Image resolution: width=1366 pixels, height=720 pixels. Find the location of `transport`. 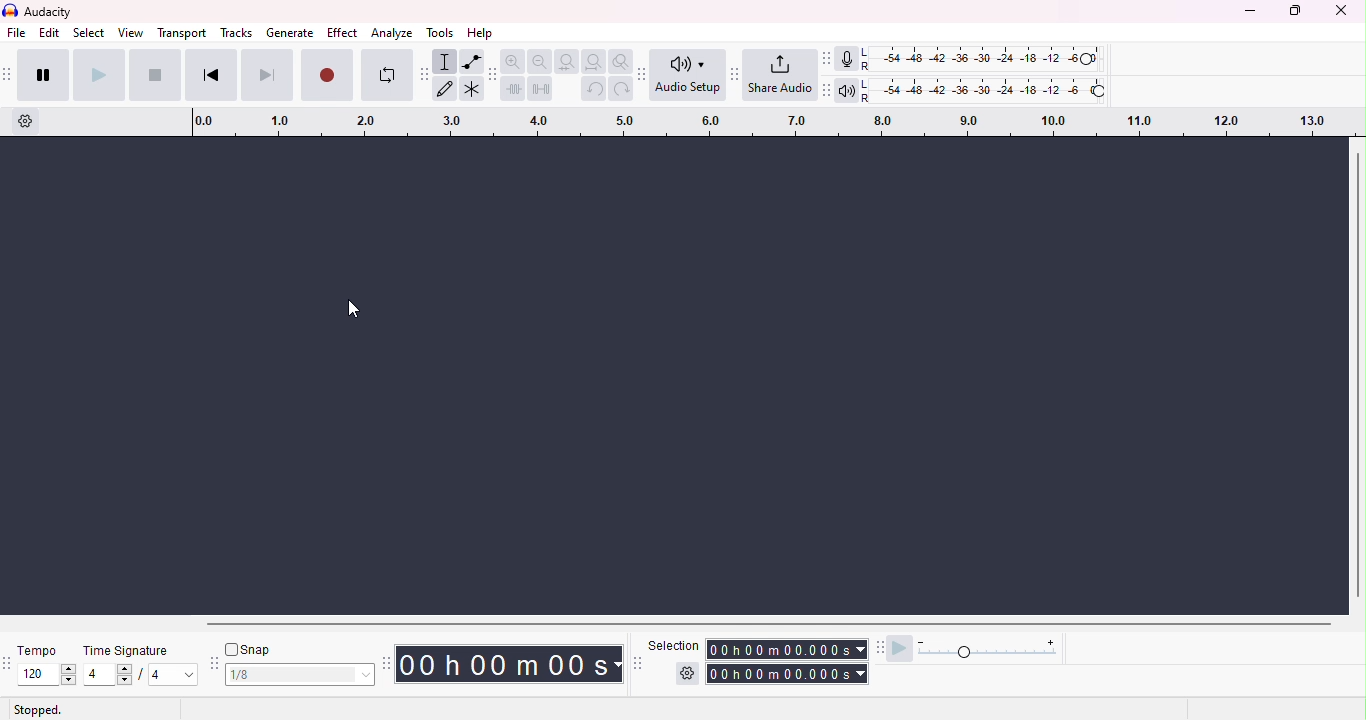

transport is located at coordinates (182, 33).